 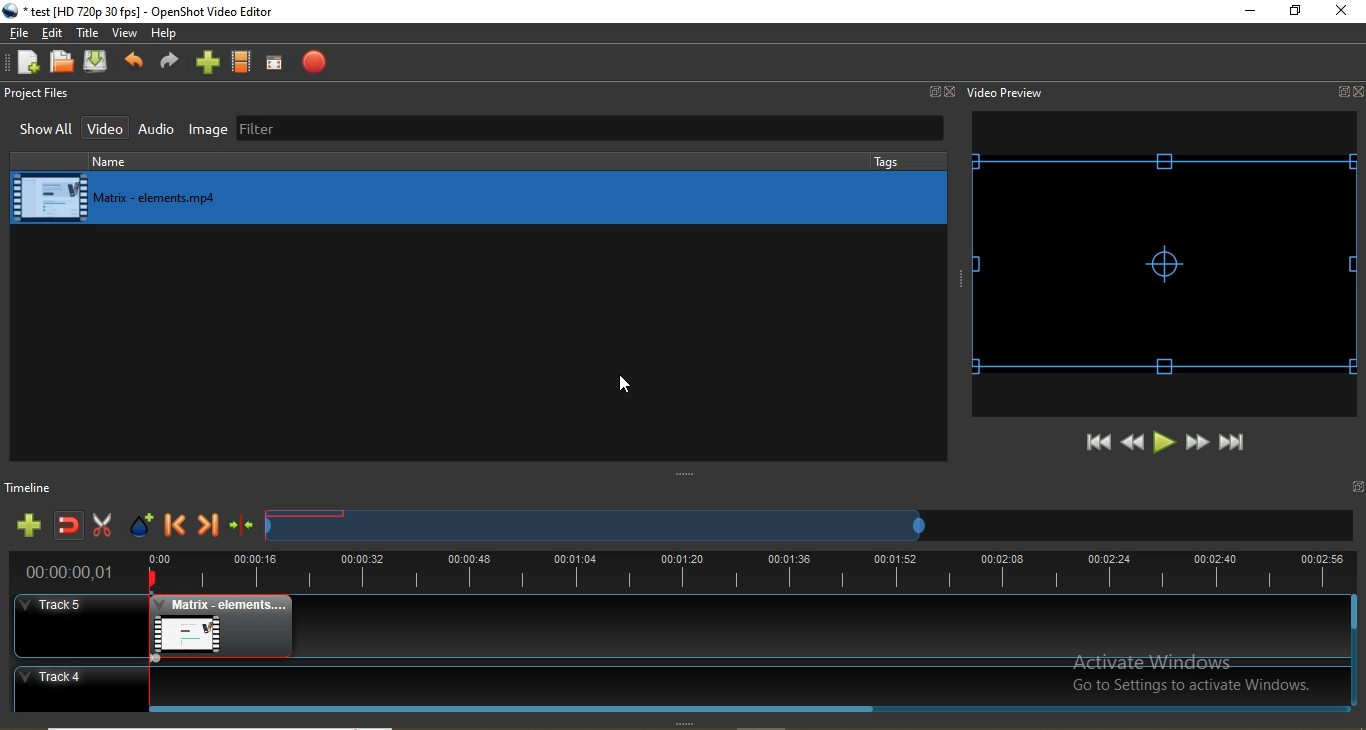 What do you see at coordinates (106, 528) in the screenshot?
I see `Enable razor` at bounding box center [106, 528].